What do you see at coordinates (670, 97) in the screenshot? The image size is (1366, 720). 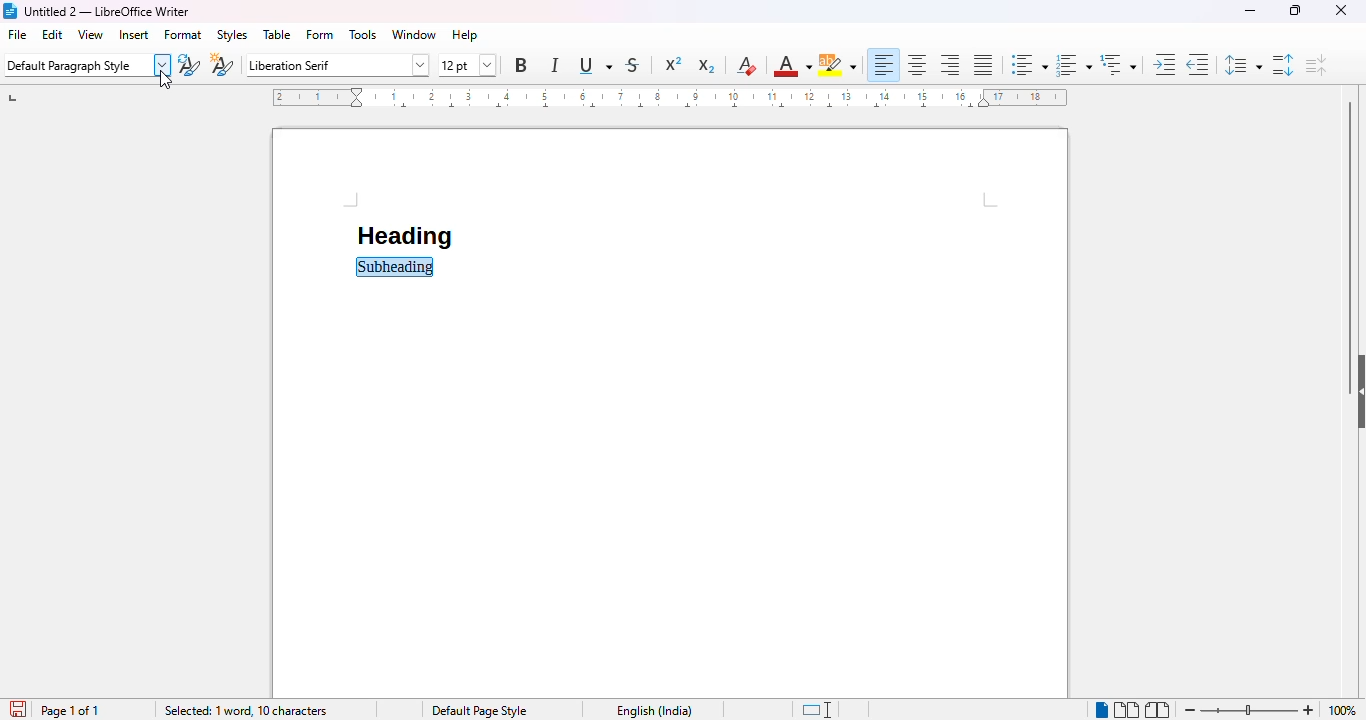 I see `ruler` at bounding box center [670, 97].